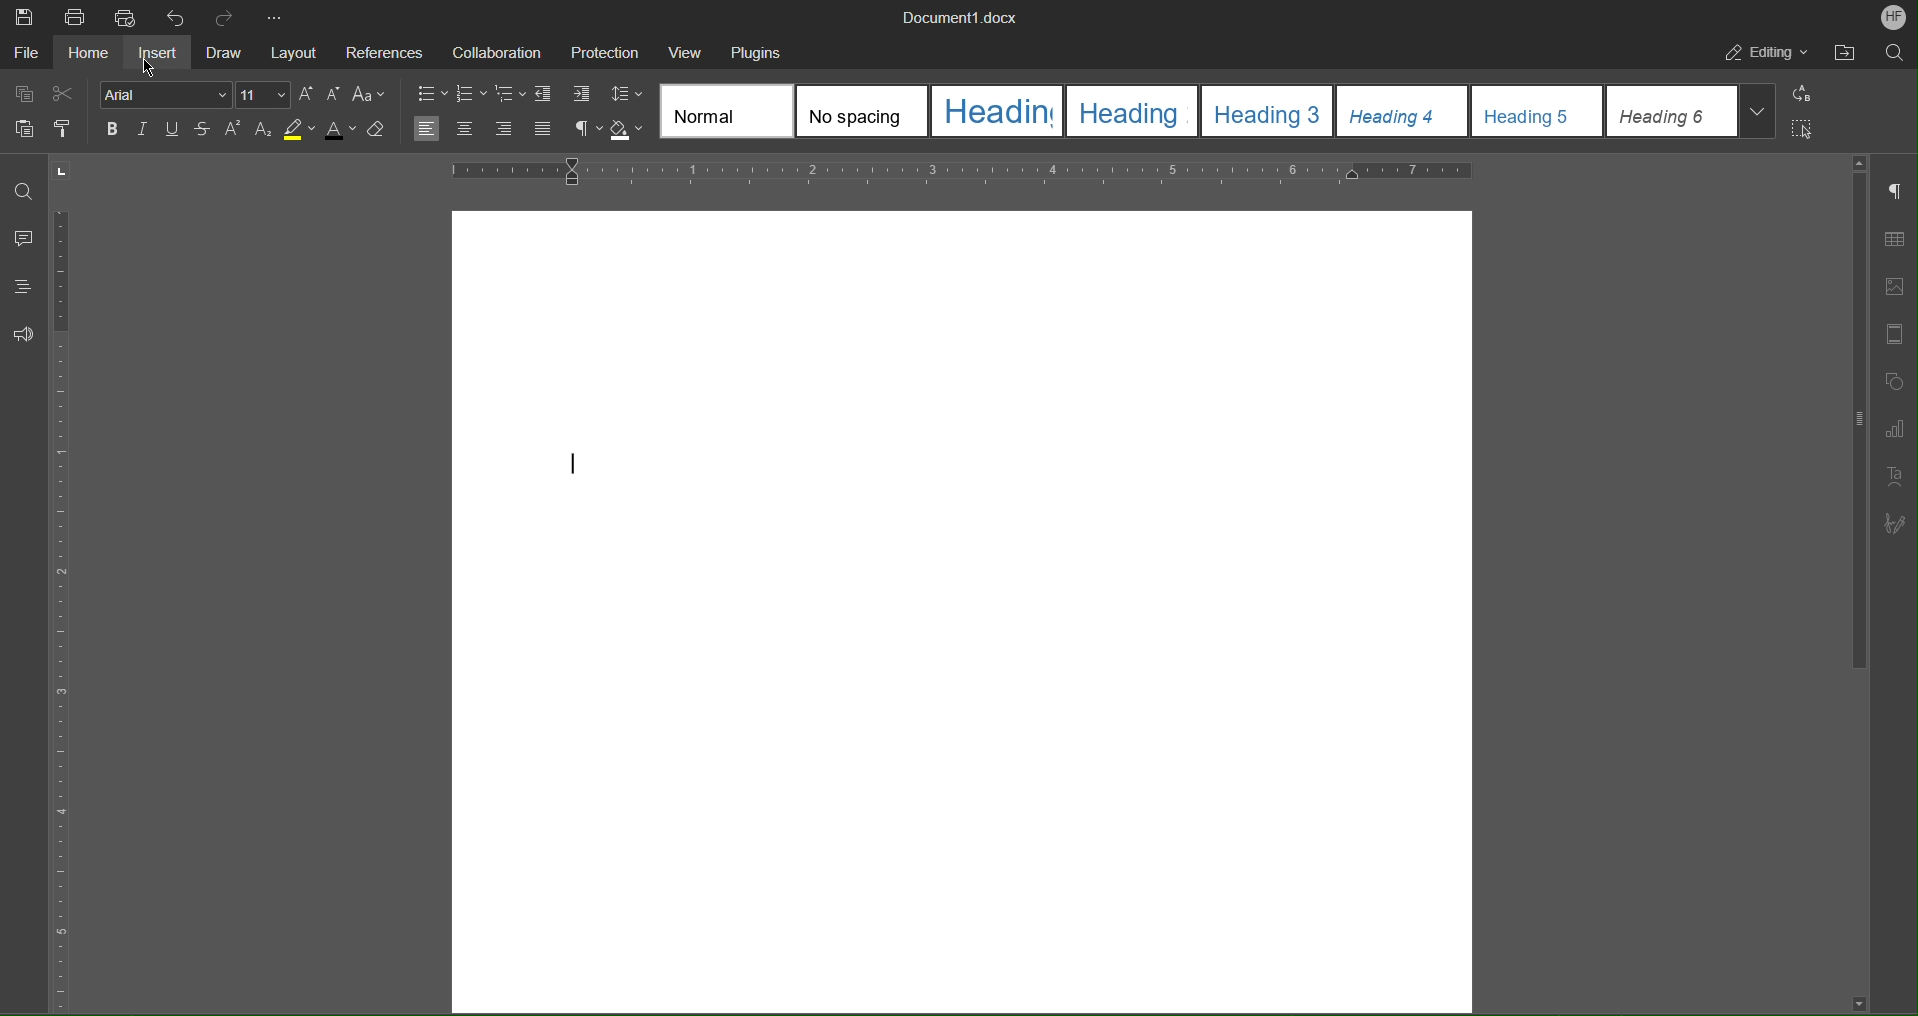 The image size is (1918, 1016). Describe the element at coordinates (59, 613) in the screenshot. I see `Vertical Color` at that location.